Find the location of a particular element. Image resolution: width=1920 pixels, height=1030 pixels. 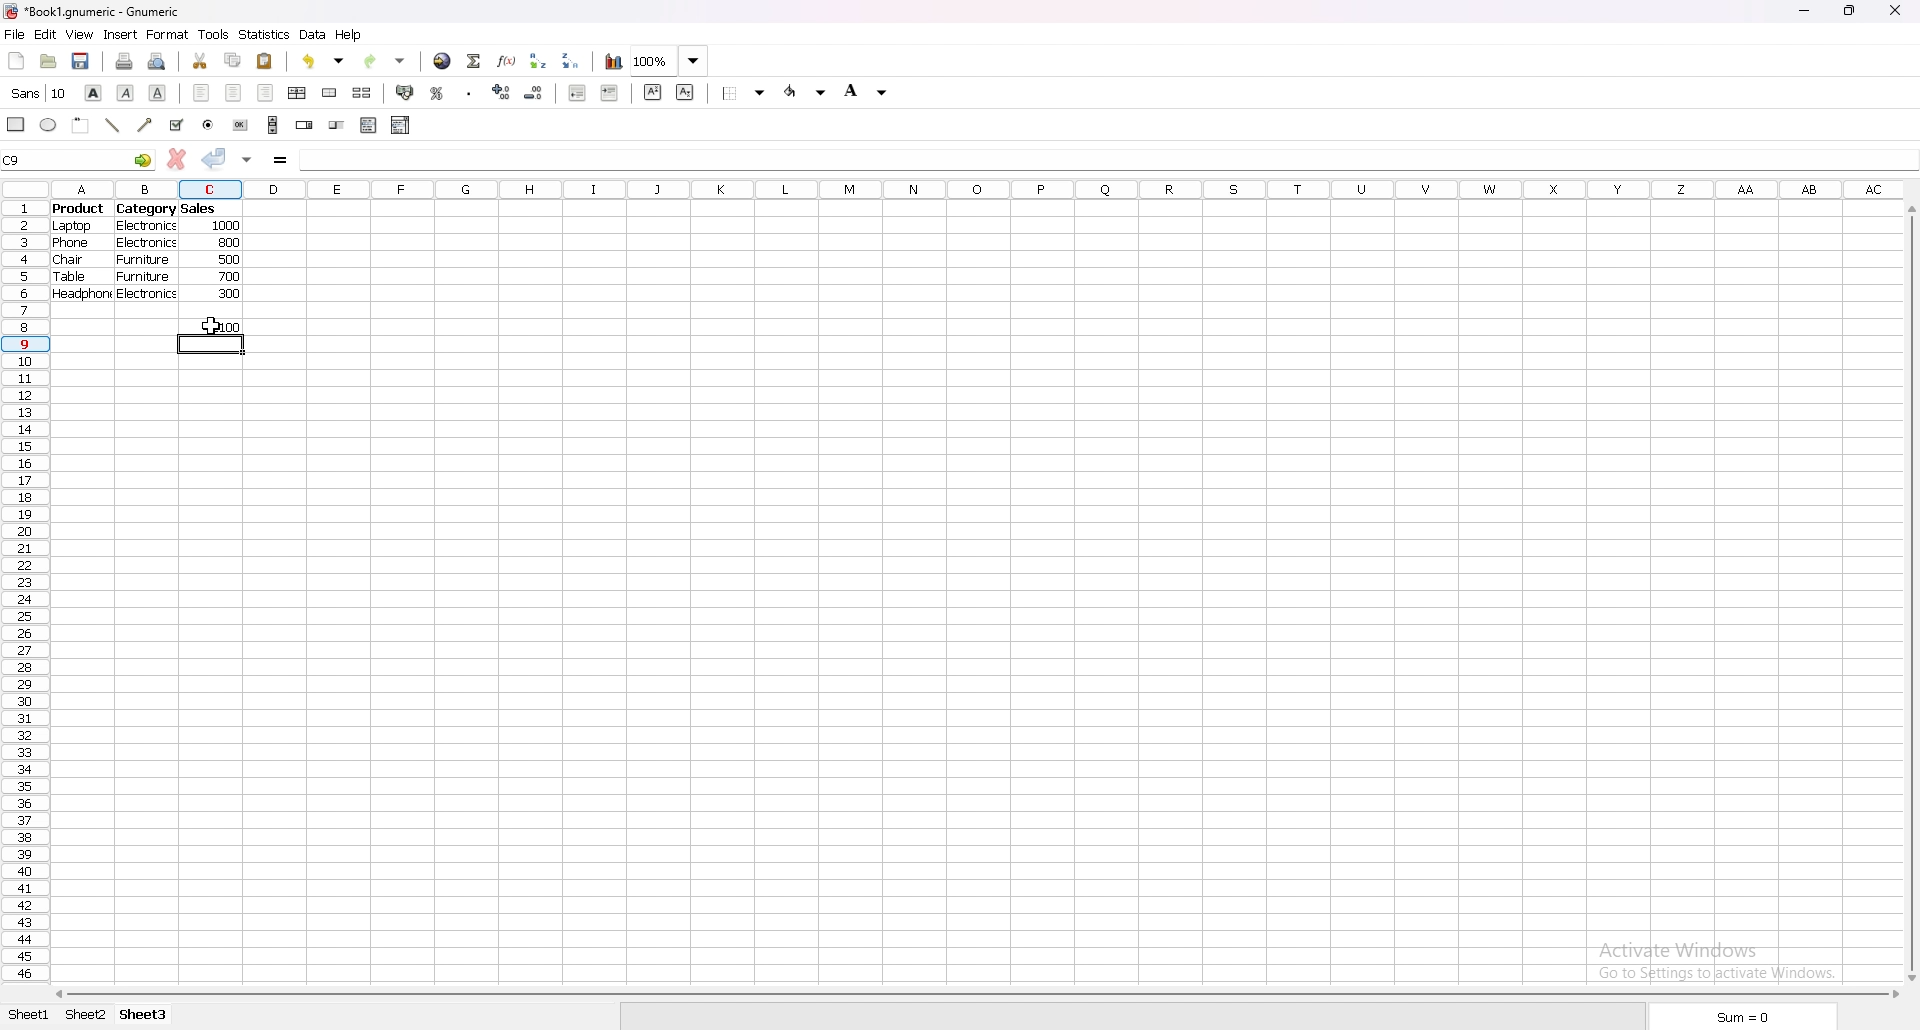

product is located at coordinates (79, 210).